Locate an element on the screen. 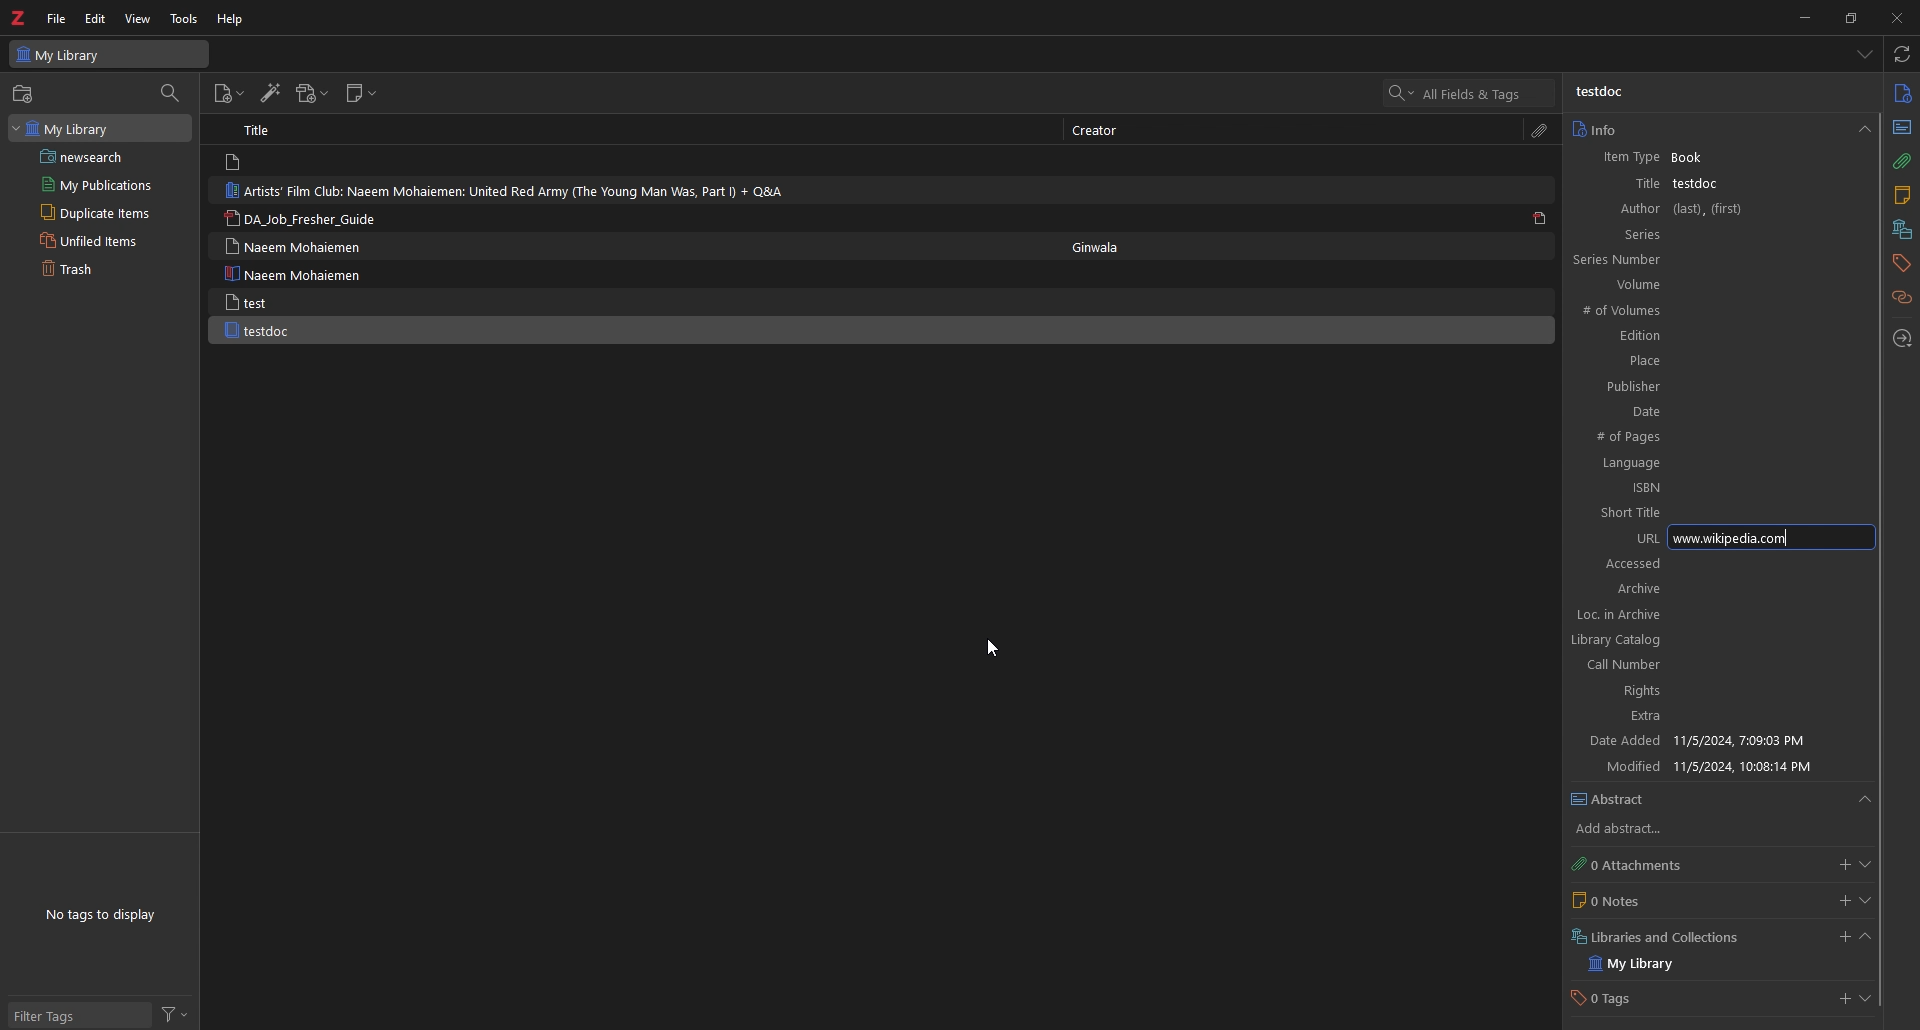  Archive is located at coordinates (1611, 590).